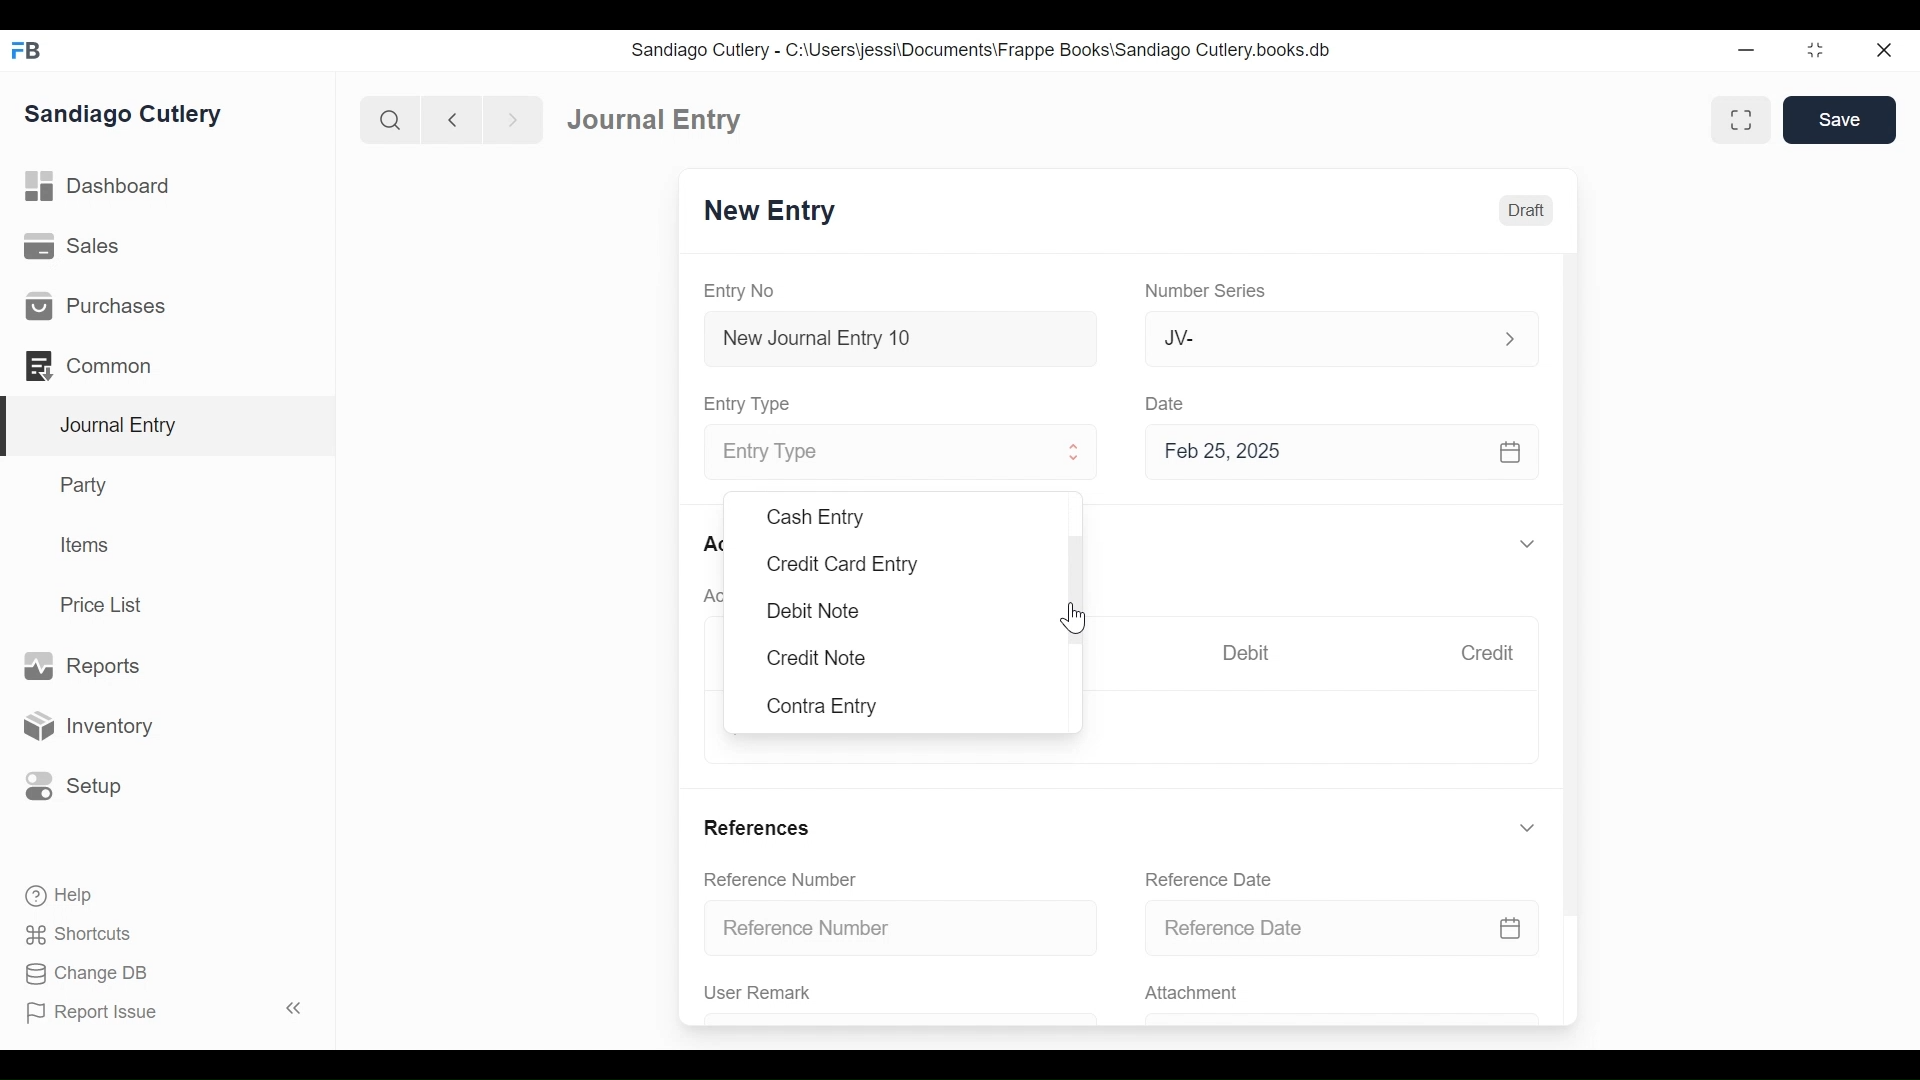 The height and width of the screenshot is (1080, 1920). Describe the element at coordinates (753, 403) in the screenshot. I see `Entry Type` at that location.